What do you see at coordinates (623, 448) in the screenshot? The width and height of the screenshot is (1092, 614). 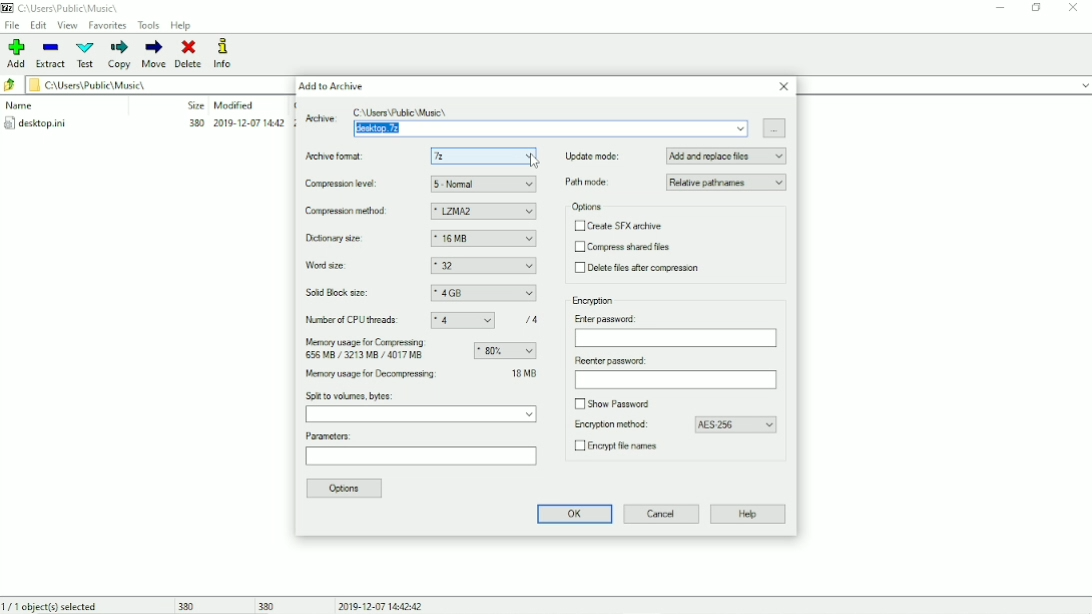 I see `Encrypt file names` at bounding box center [623, 448].